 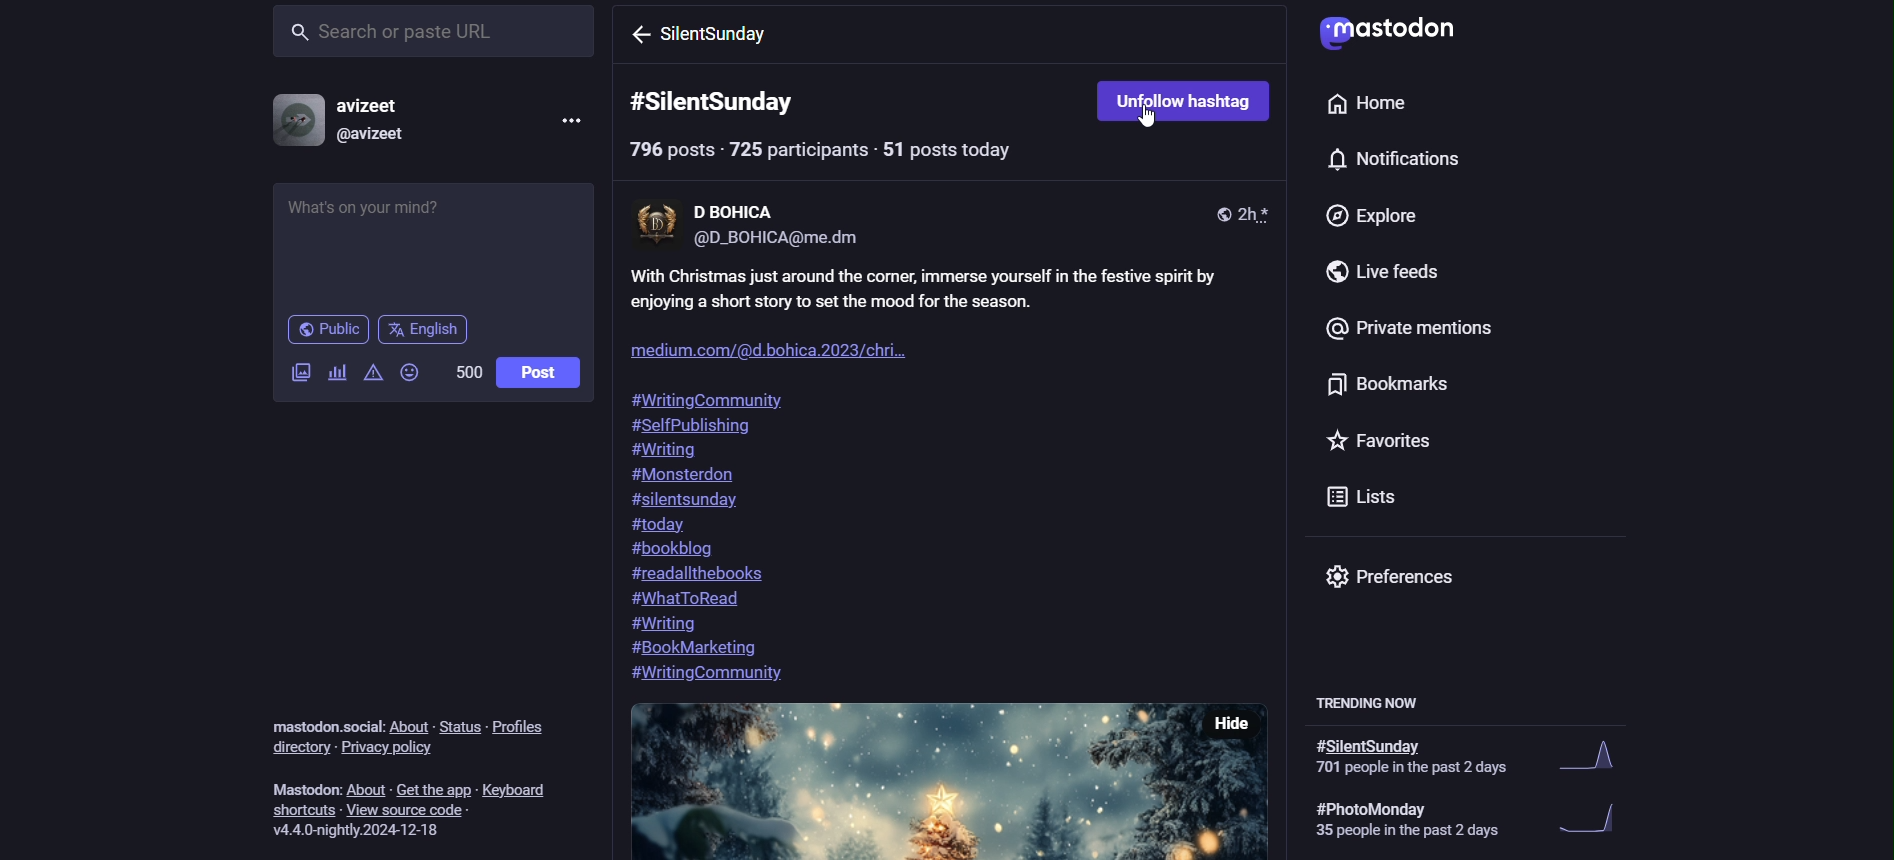 What do you see at coordinates (374, 371) in the screenshot?
I see `add content warning` at bounding box center [374, 371].